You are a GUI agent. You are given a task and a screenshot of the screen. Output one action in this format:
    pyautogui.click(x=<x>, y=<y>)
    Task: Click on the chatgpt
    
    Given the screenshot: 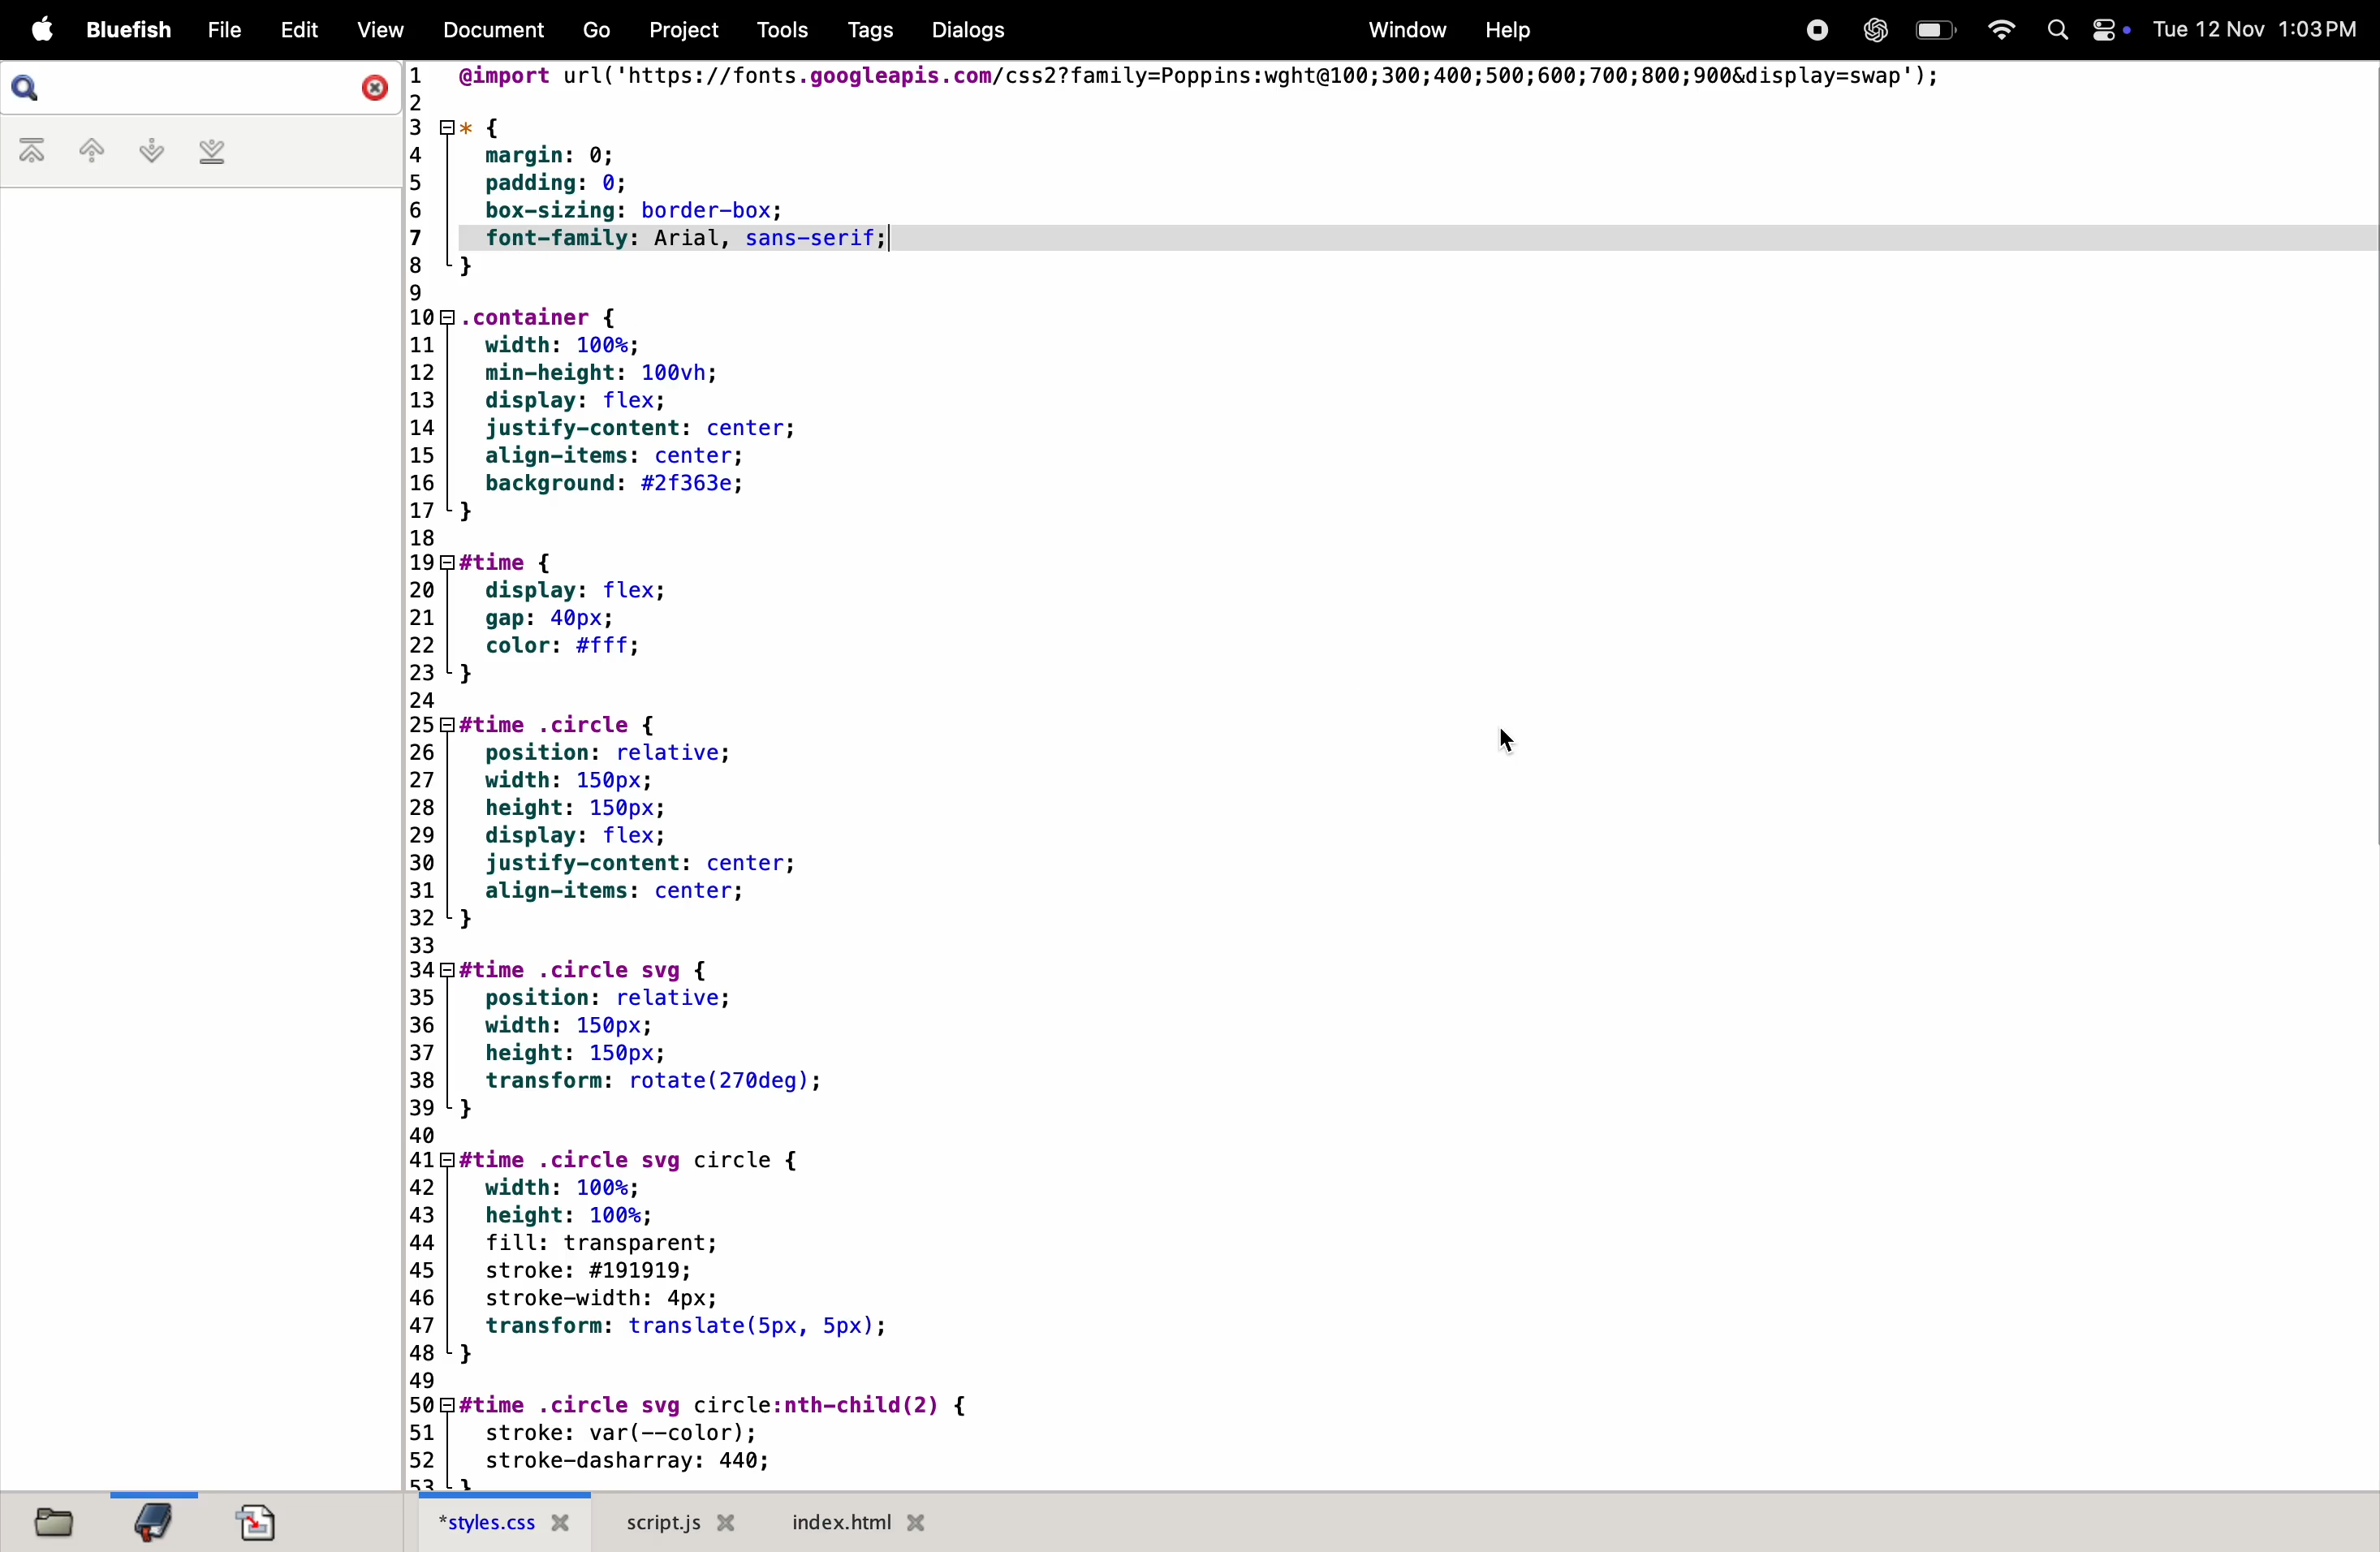 What is the action you would take?
    pyautogui.click(x=1875, y=30)
    